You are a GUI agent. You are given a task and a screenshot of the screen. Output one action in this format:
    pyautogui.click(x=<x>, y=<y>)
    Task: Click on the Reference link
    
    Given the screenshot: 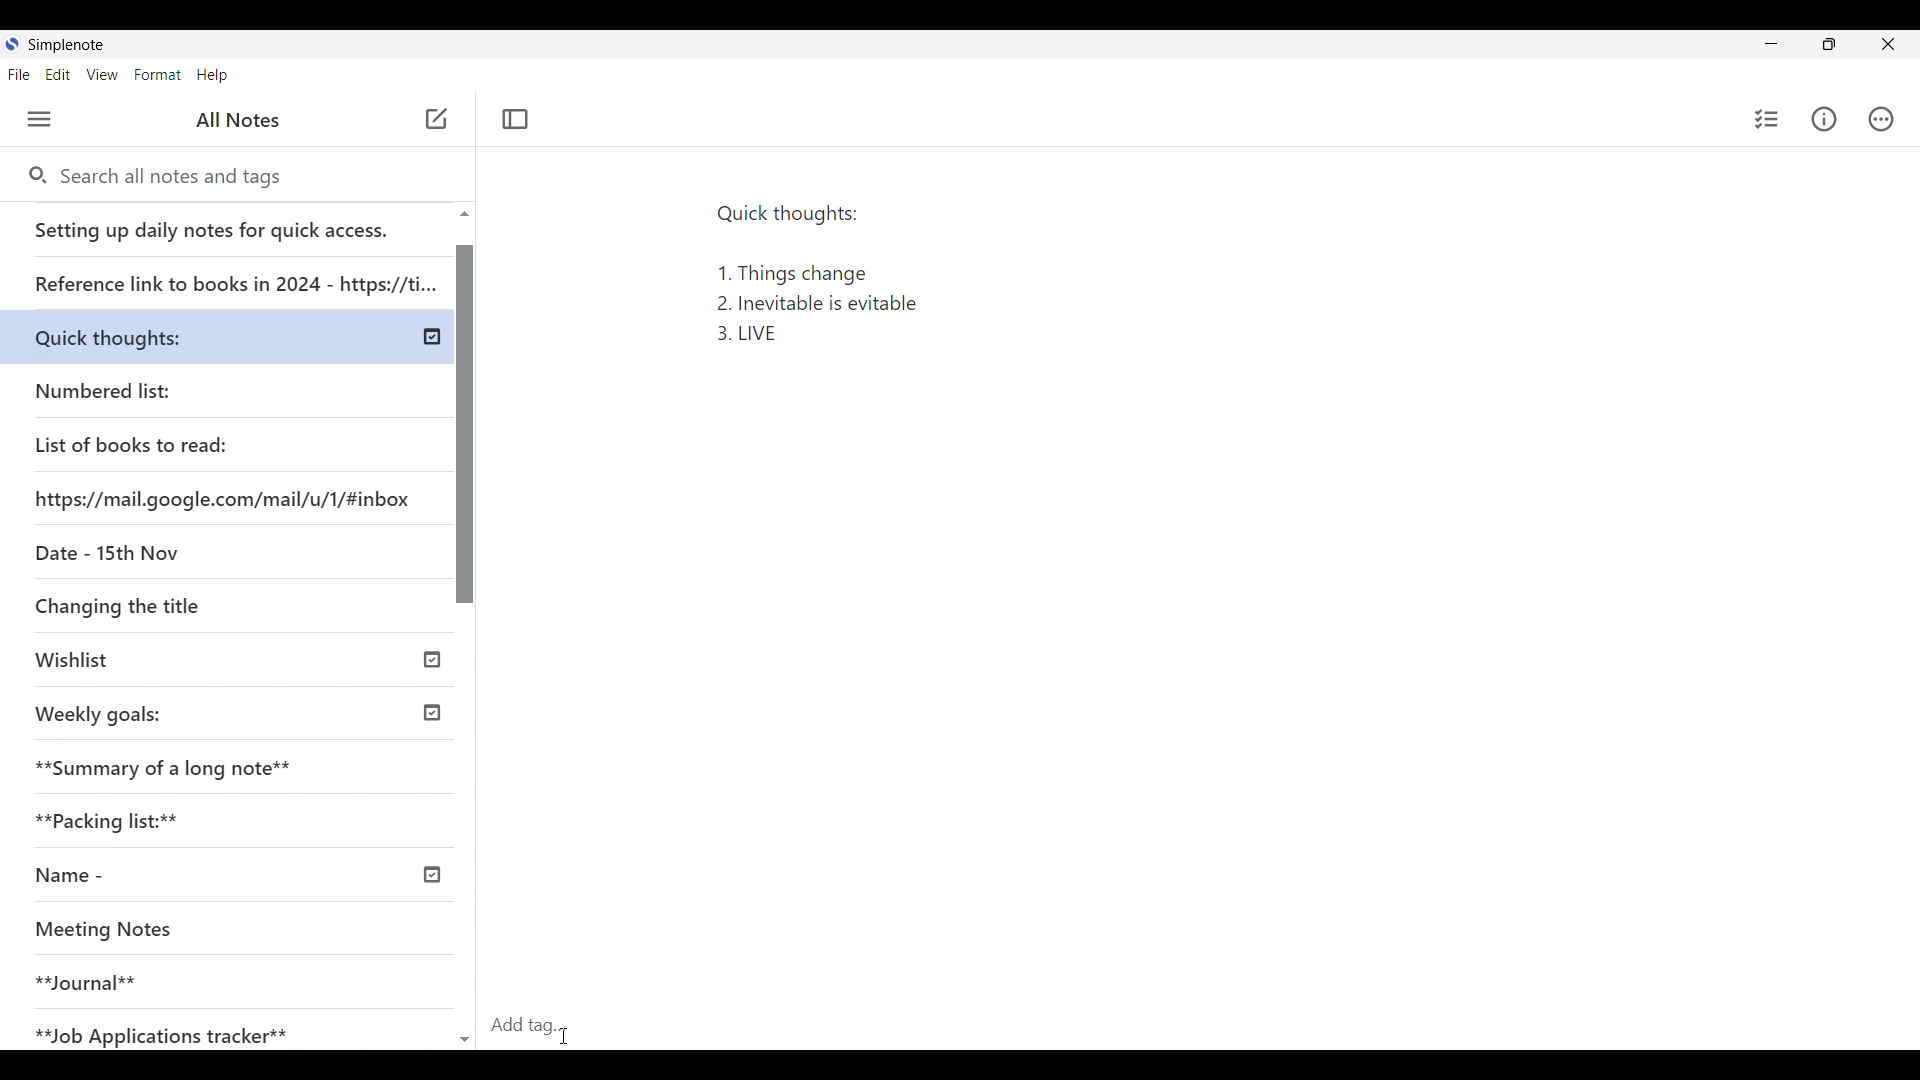 What is the action you would take?
    pyautogui.click(x=233, y=276)
    